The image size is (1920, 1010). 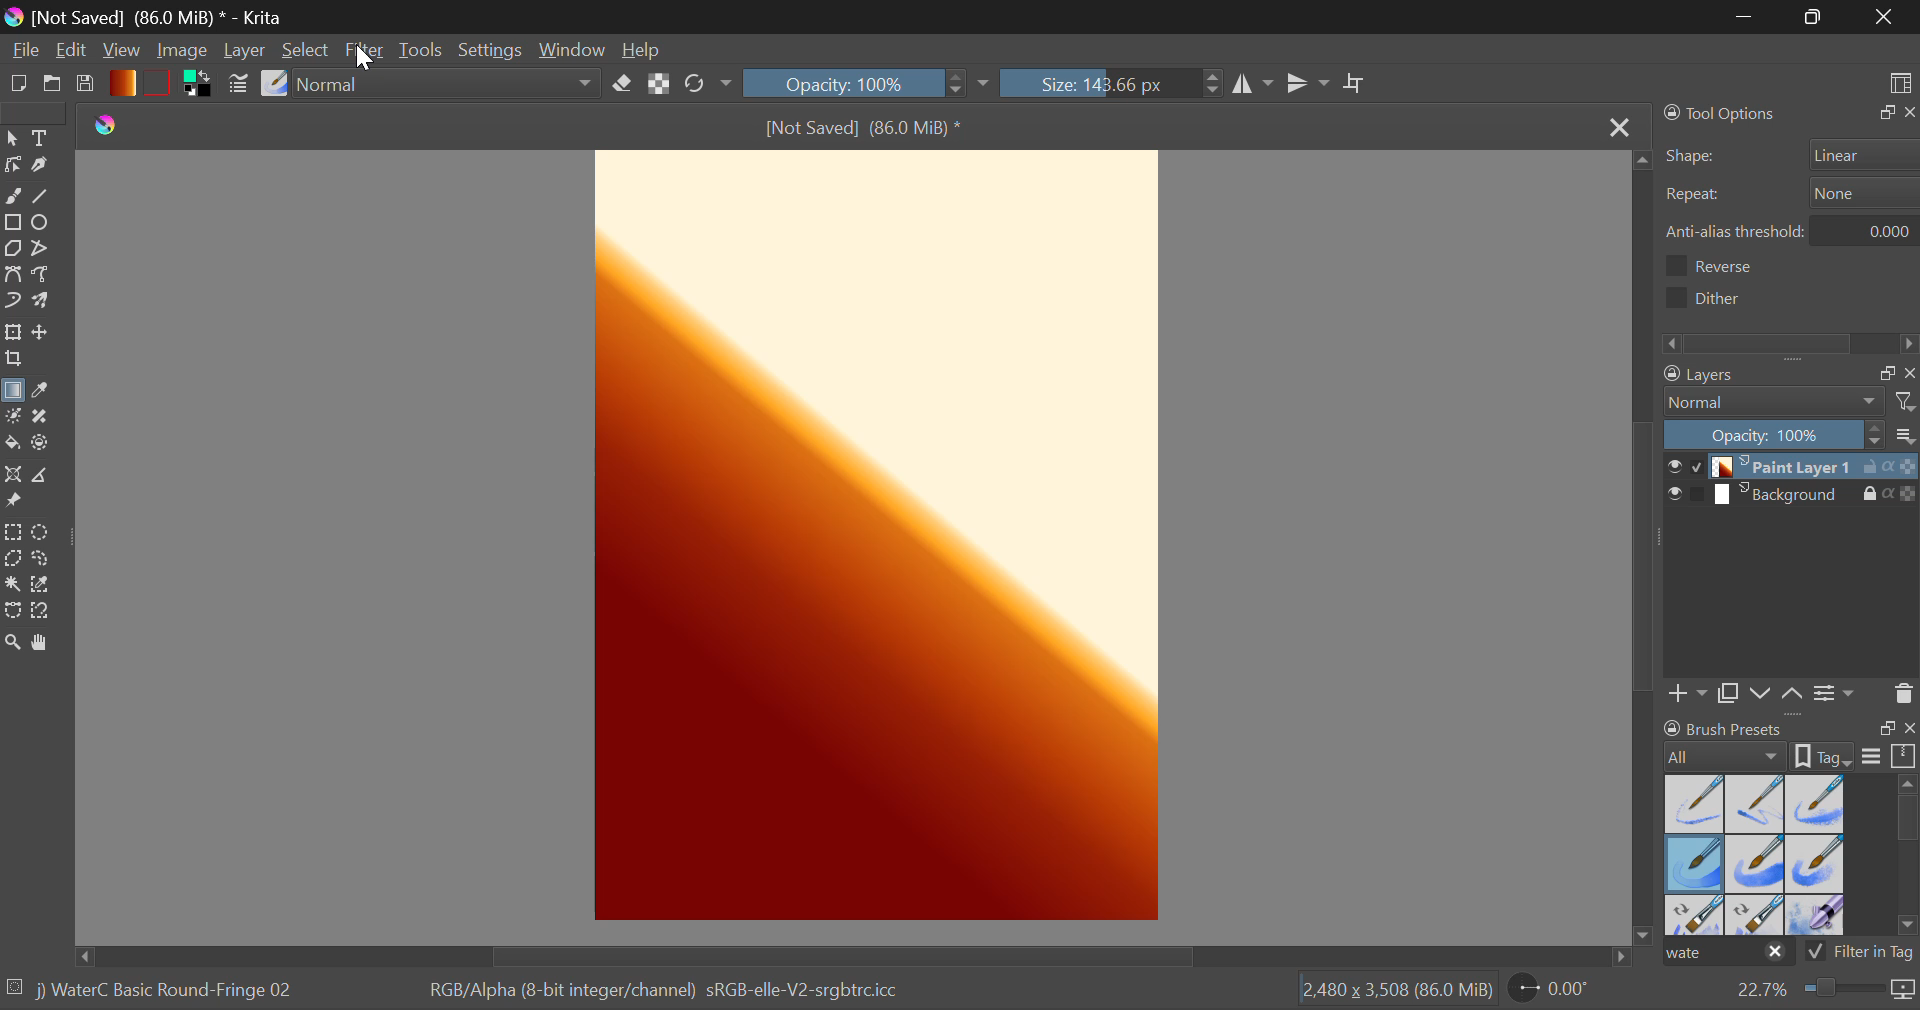 I want to click on Polyline, so click(x=43, y=249).